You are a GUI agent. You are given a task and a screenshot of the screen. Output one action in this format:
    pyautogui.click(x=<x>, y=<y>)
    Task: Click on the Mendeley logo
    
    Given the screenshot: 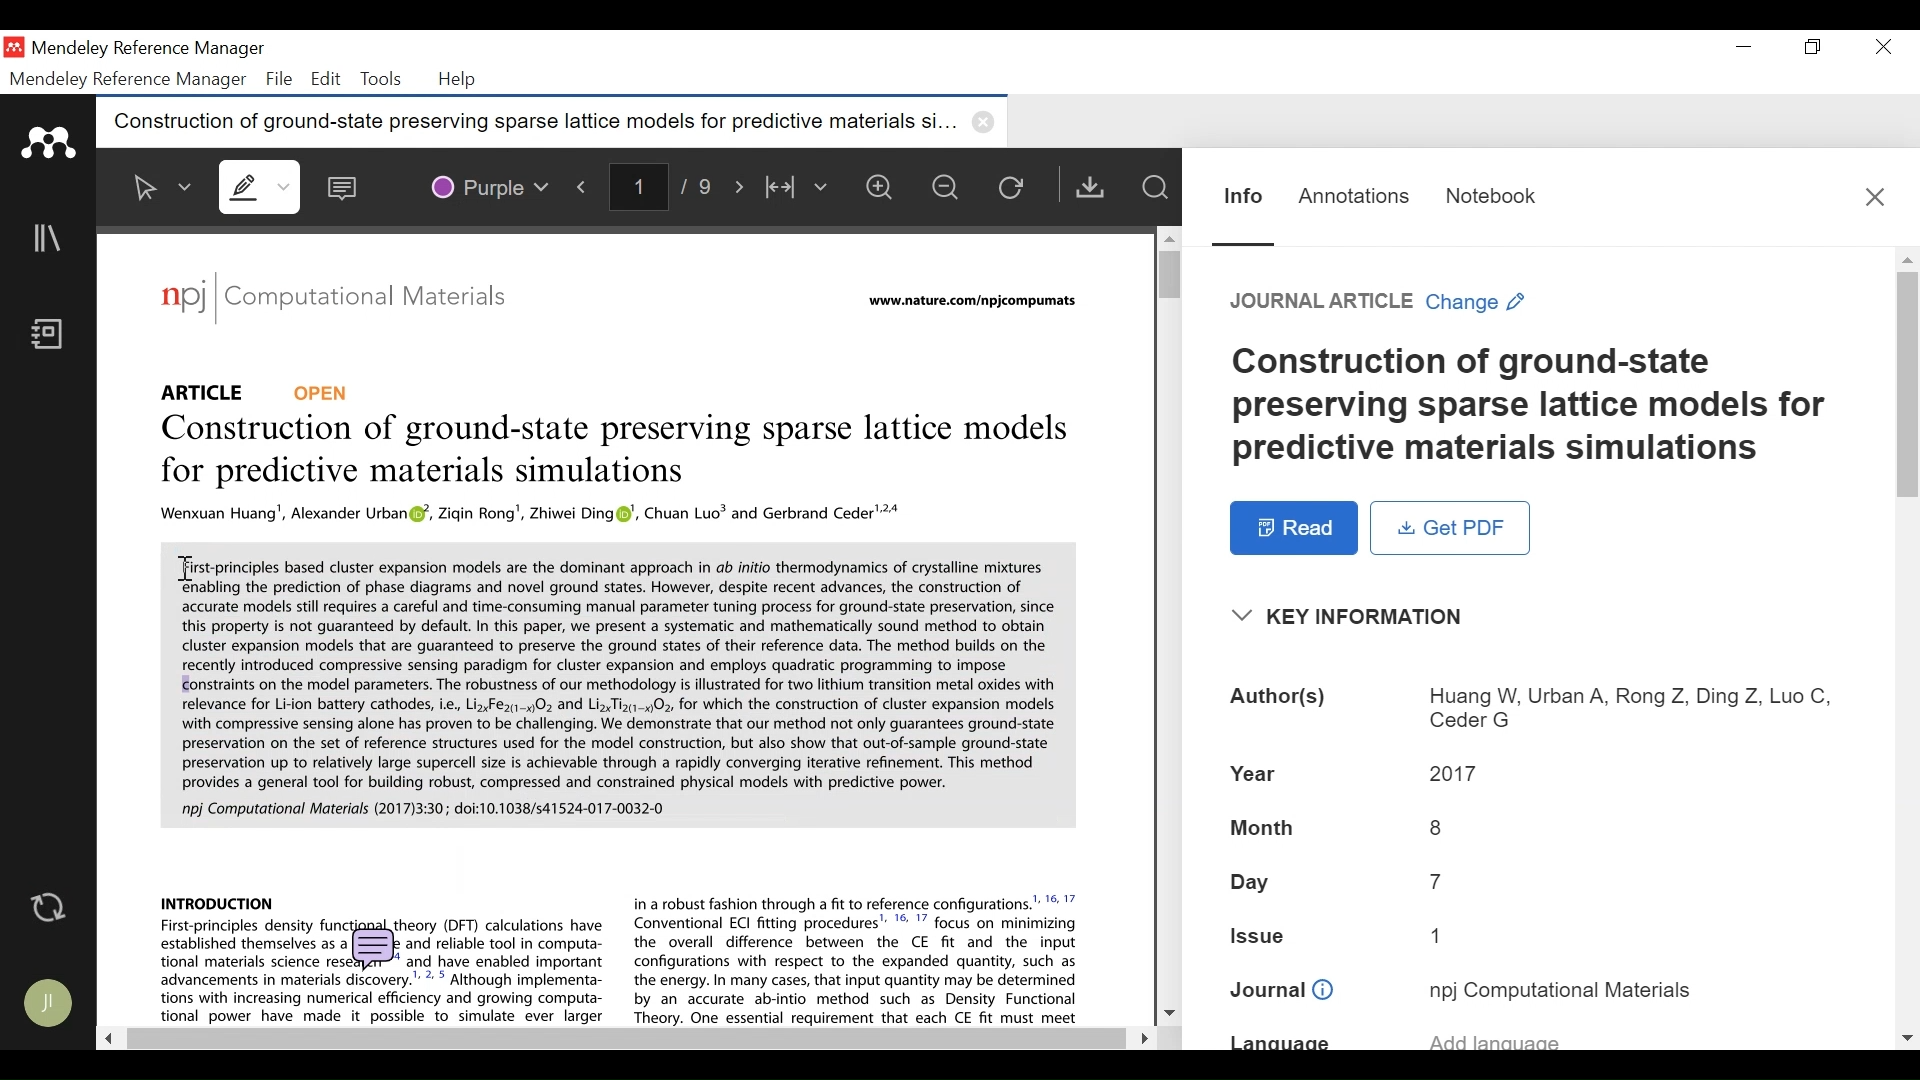 What is the action you would take?
    pyautogui.click(x=52, y=143)
    